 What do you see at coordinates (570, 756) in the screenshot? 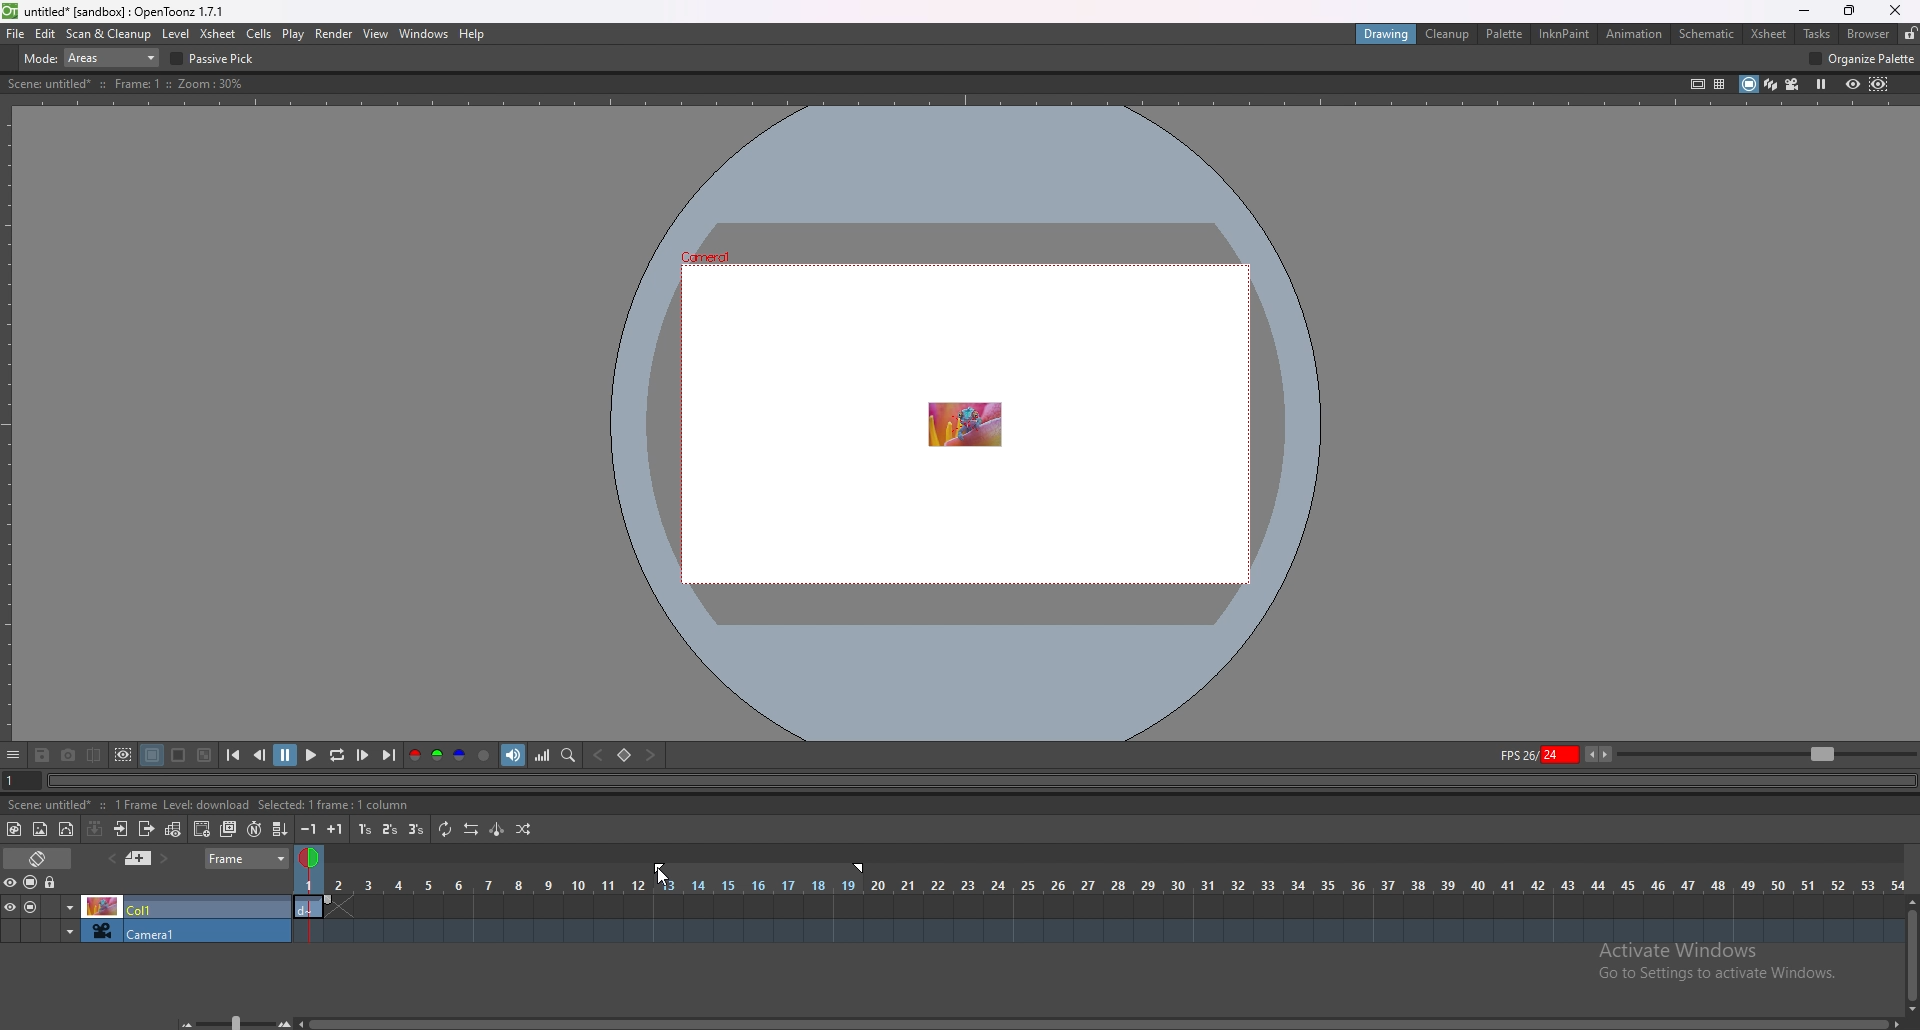
I see `locator` at bounding box center [570, 756].